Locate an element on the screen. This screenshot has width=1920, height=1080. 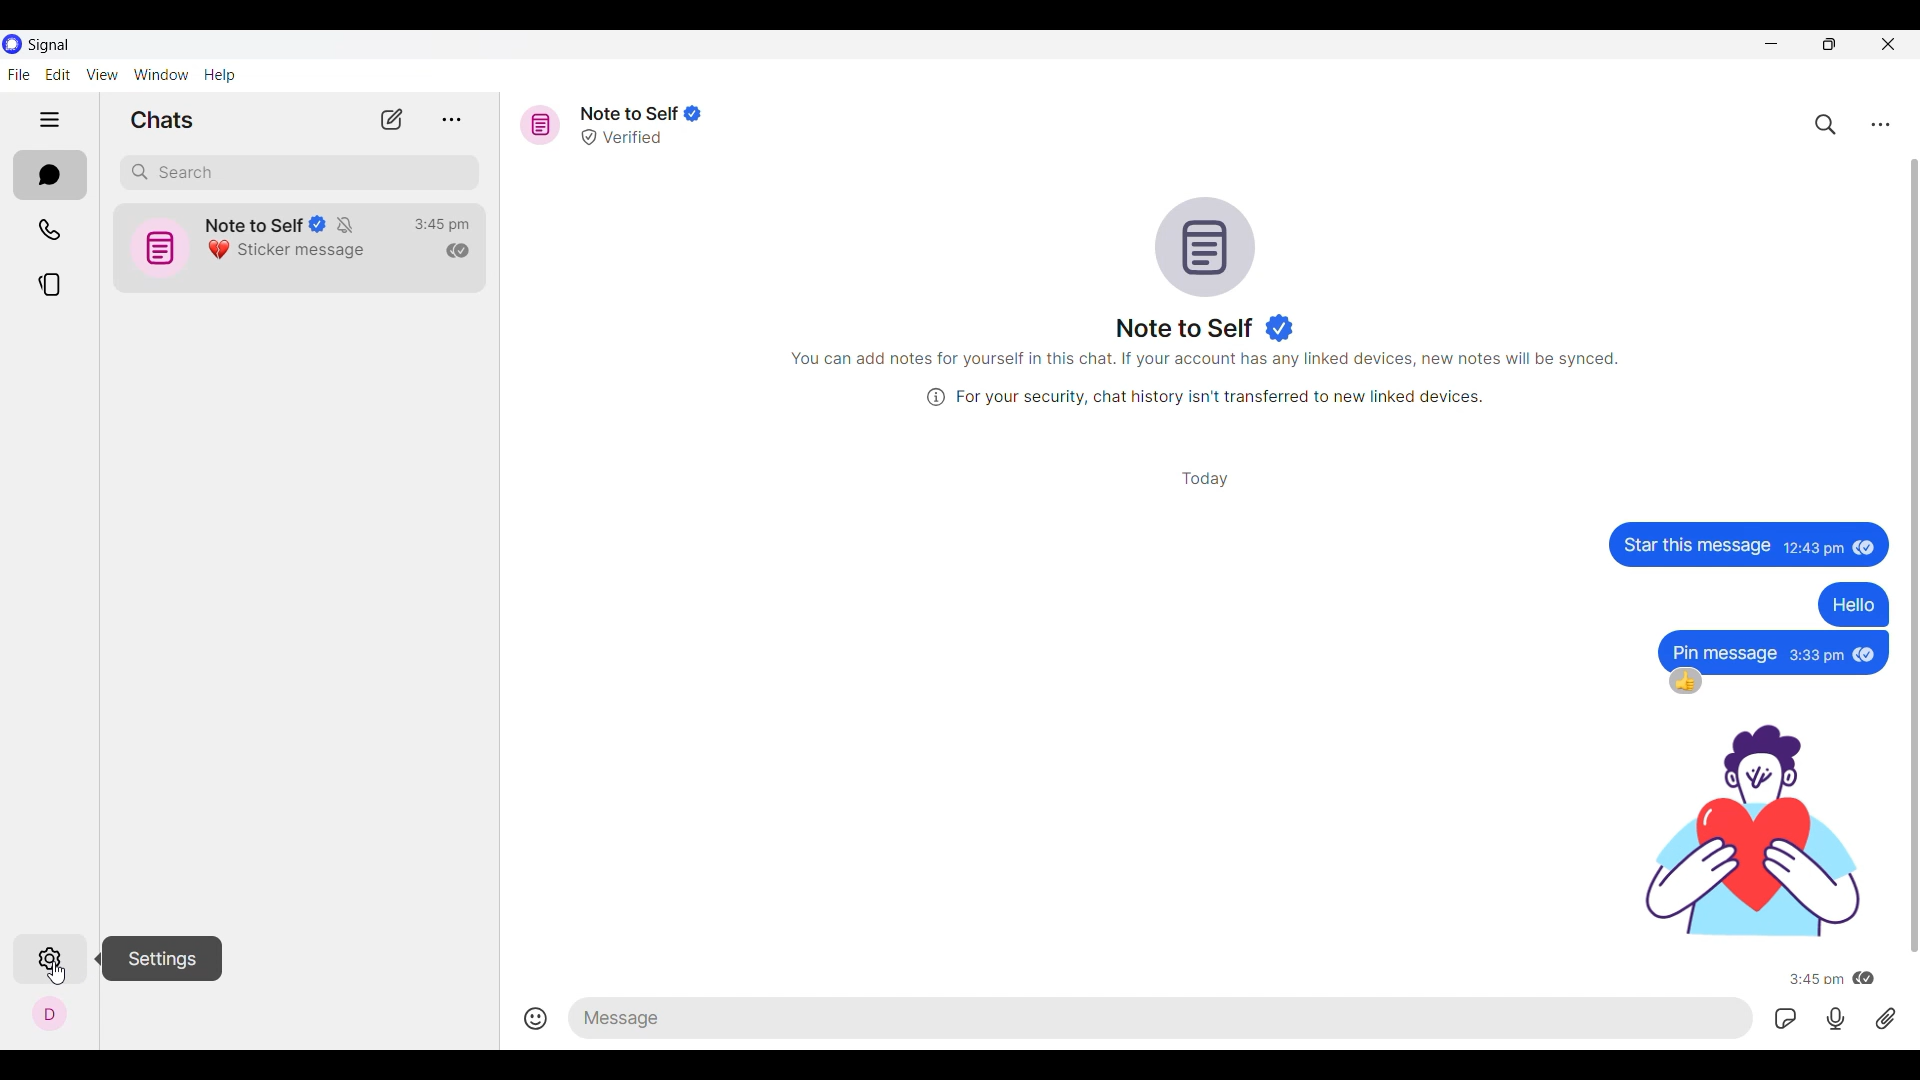
Time message was sent is located at coordinates (1207, 480).